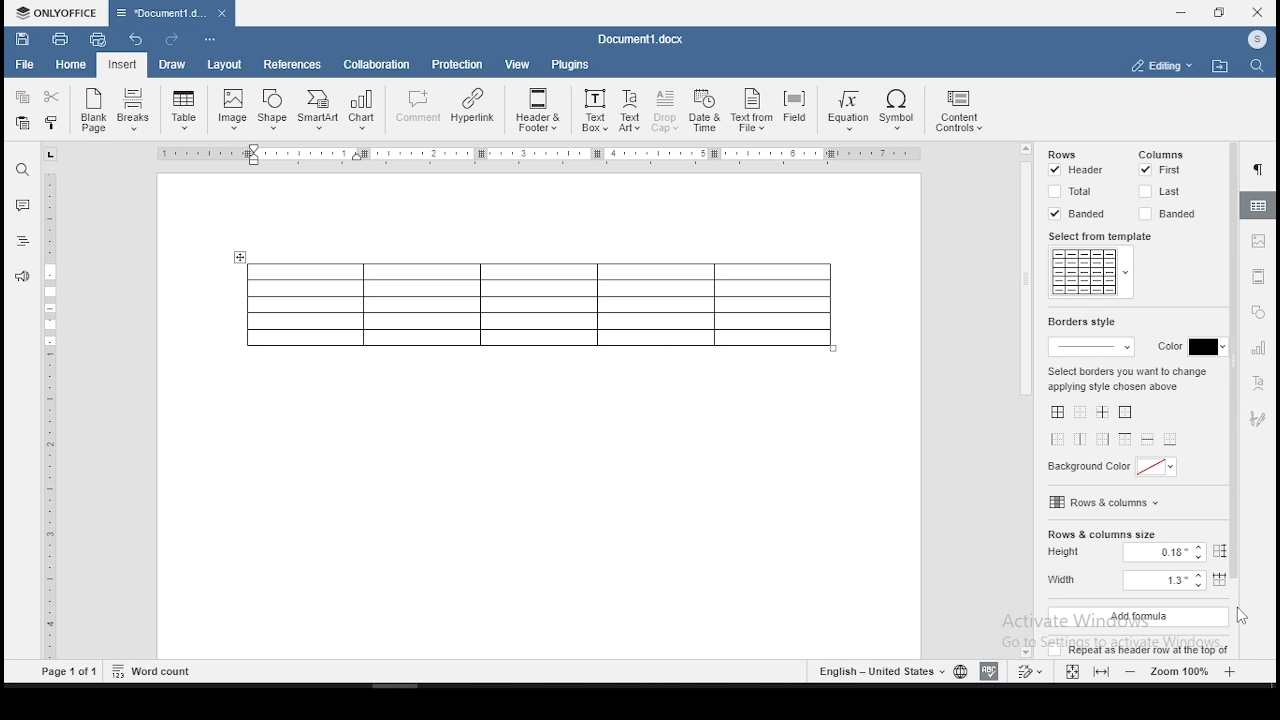 The width and height of the screenshot is (1280, 720). What do you see at coordinates (291, 65) in the screenshot?
I see `references` at bounding box center [291, 65].